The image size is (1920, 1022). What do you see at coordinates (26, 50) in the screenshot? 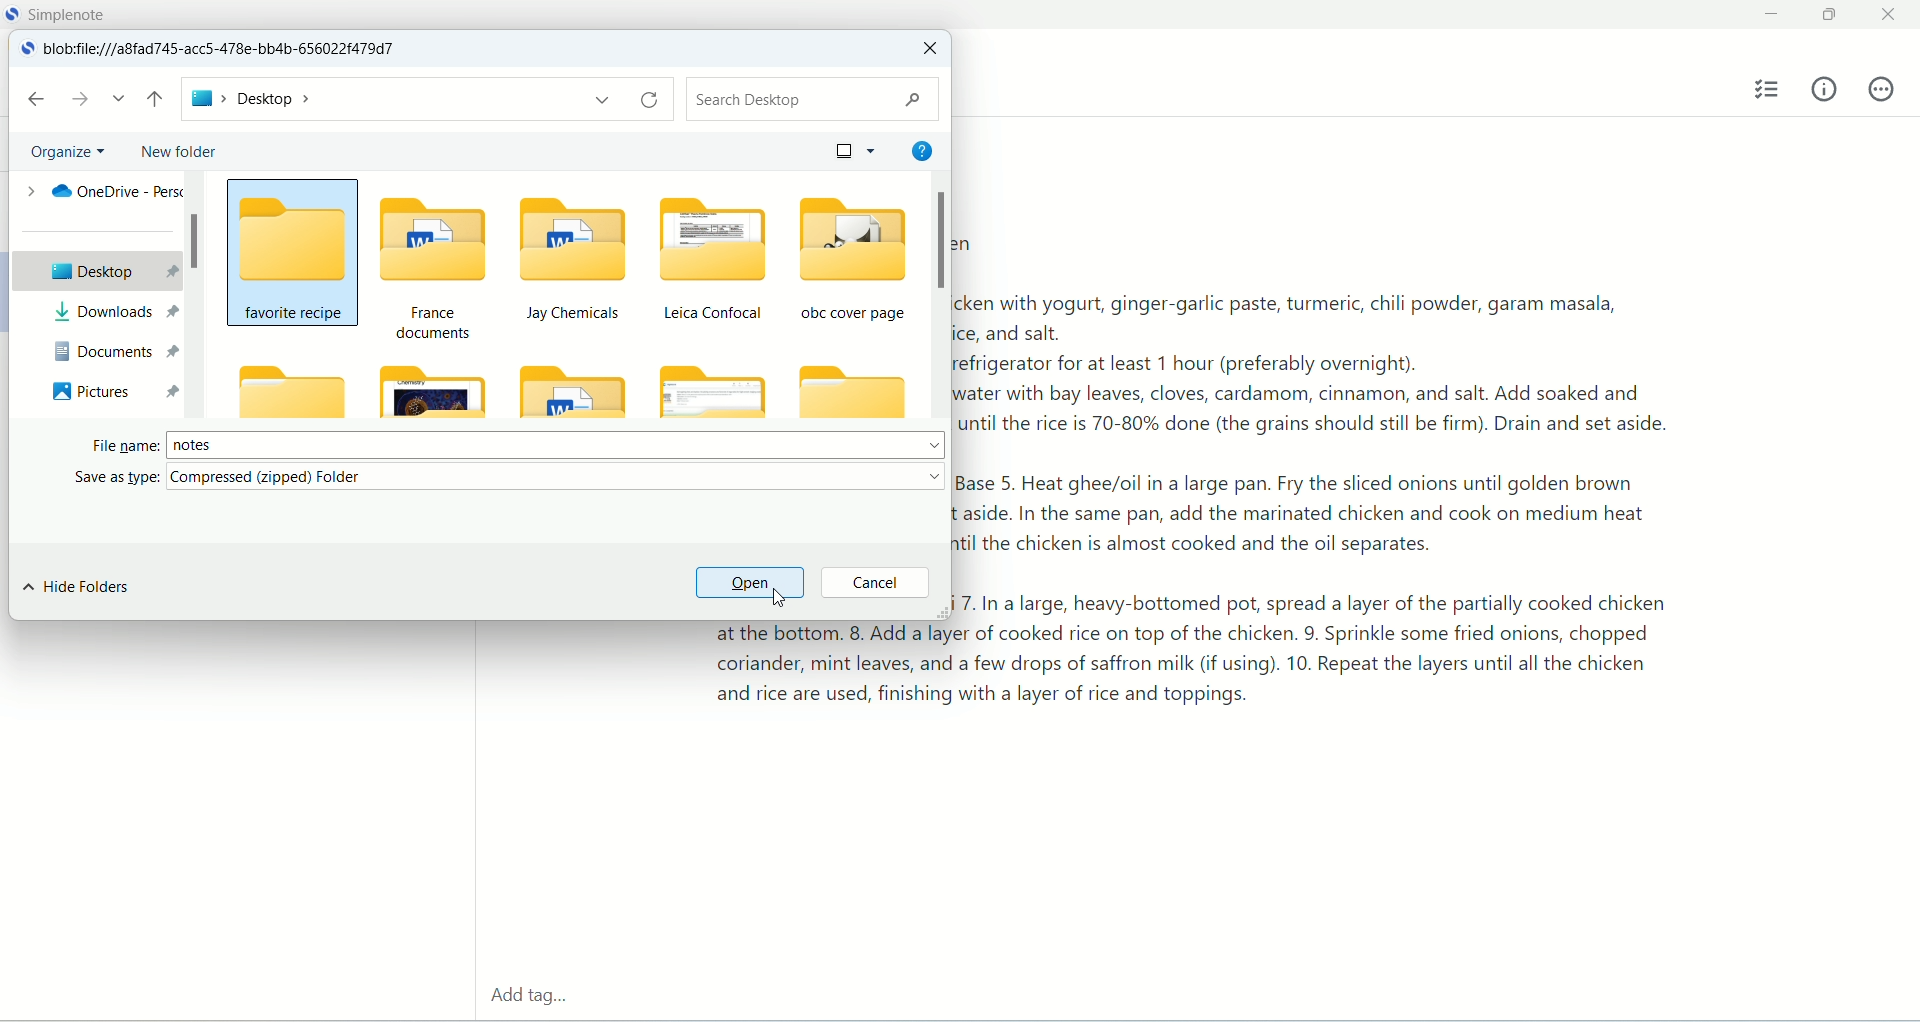
I see `logo` at bounding box center [26, 50].